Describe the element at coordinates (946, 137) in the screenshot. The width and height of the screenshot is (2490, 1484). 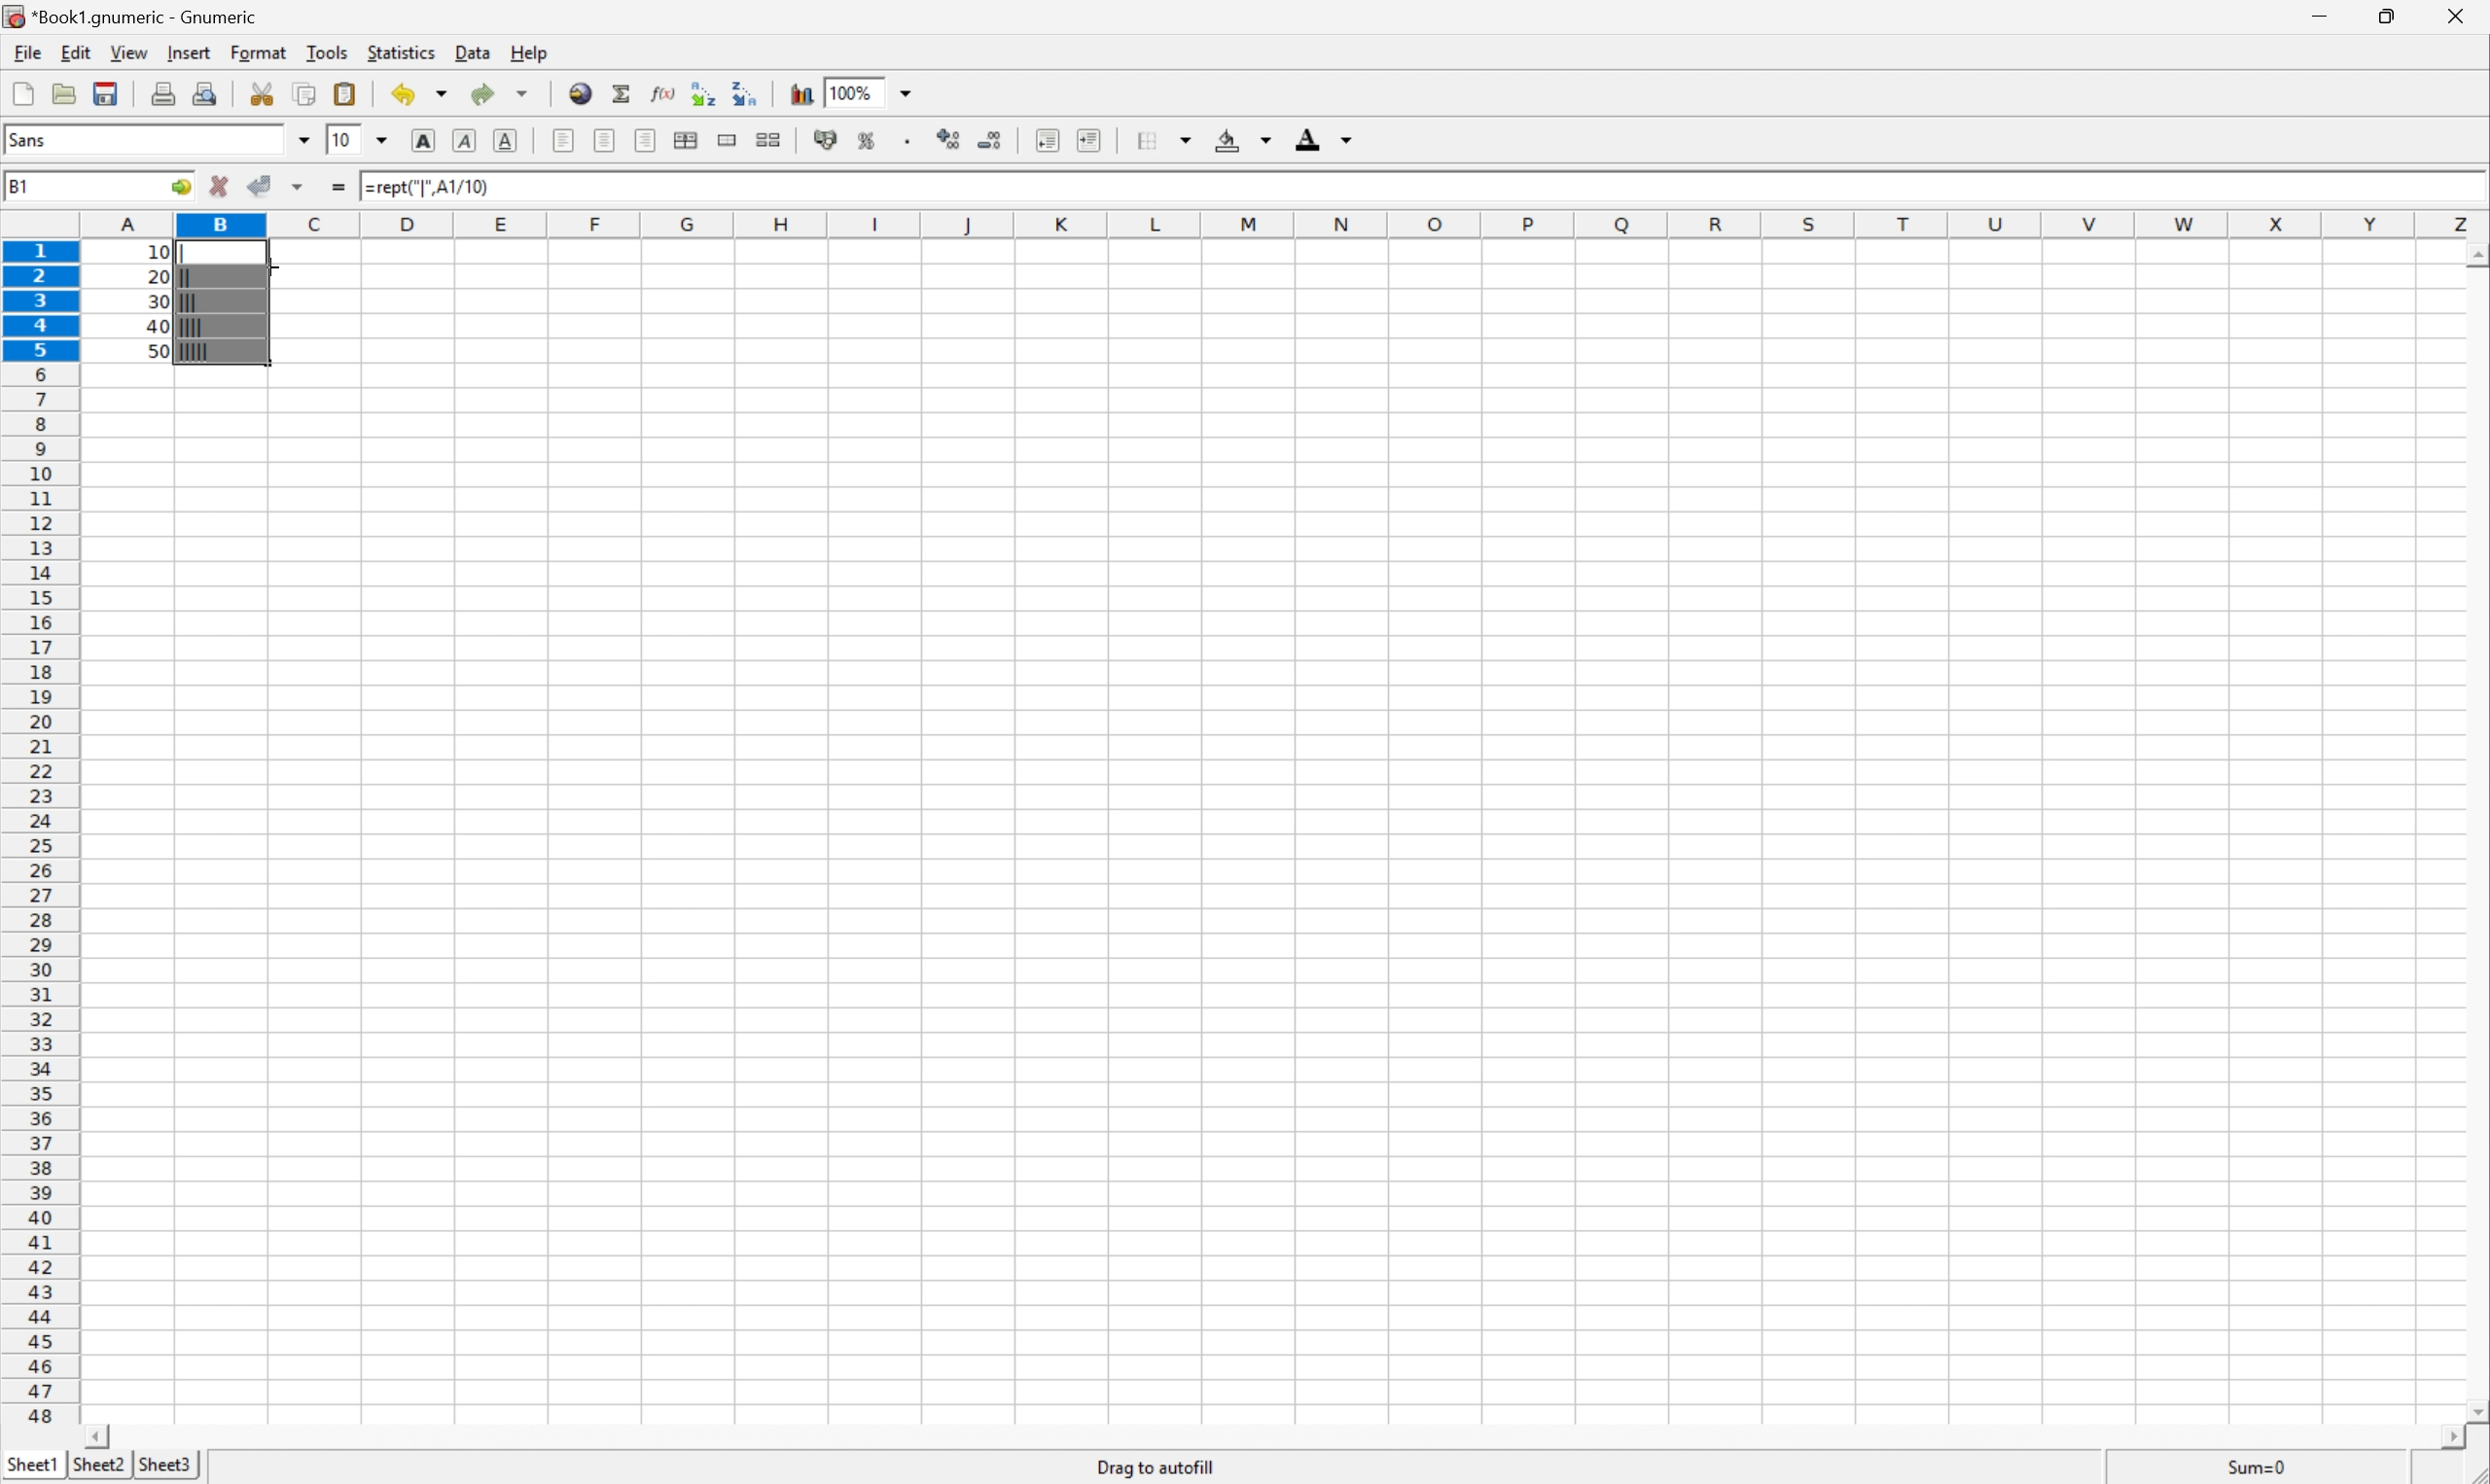
I see `Increase the number of decimals displayed` at that location.